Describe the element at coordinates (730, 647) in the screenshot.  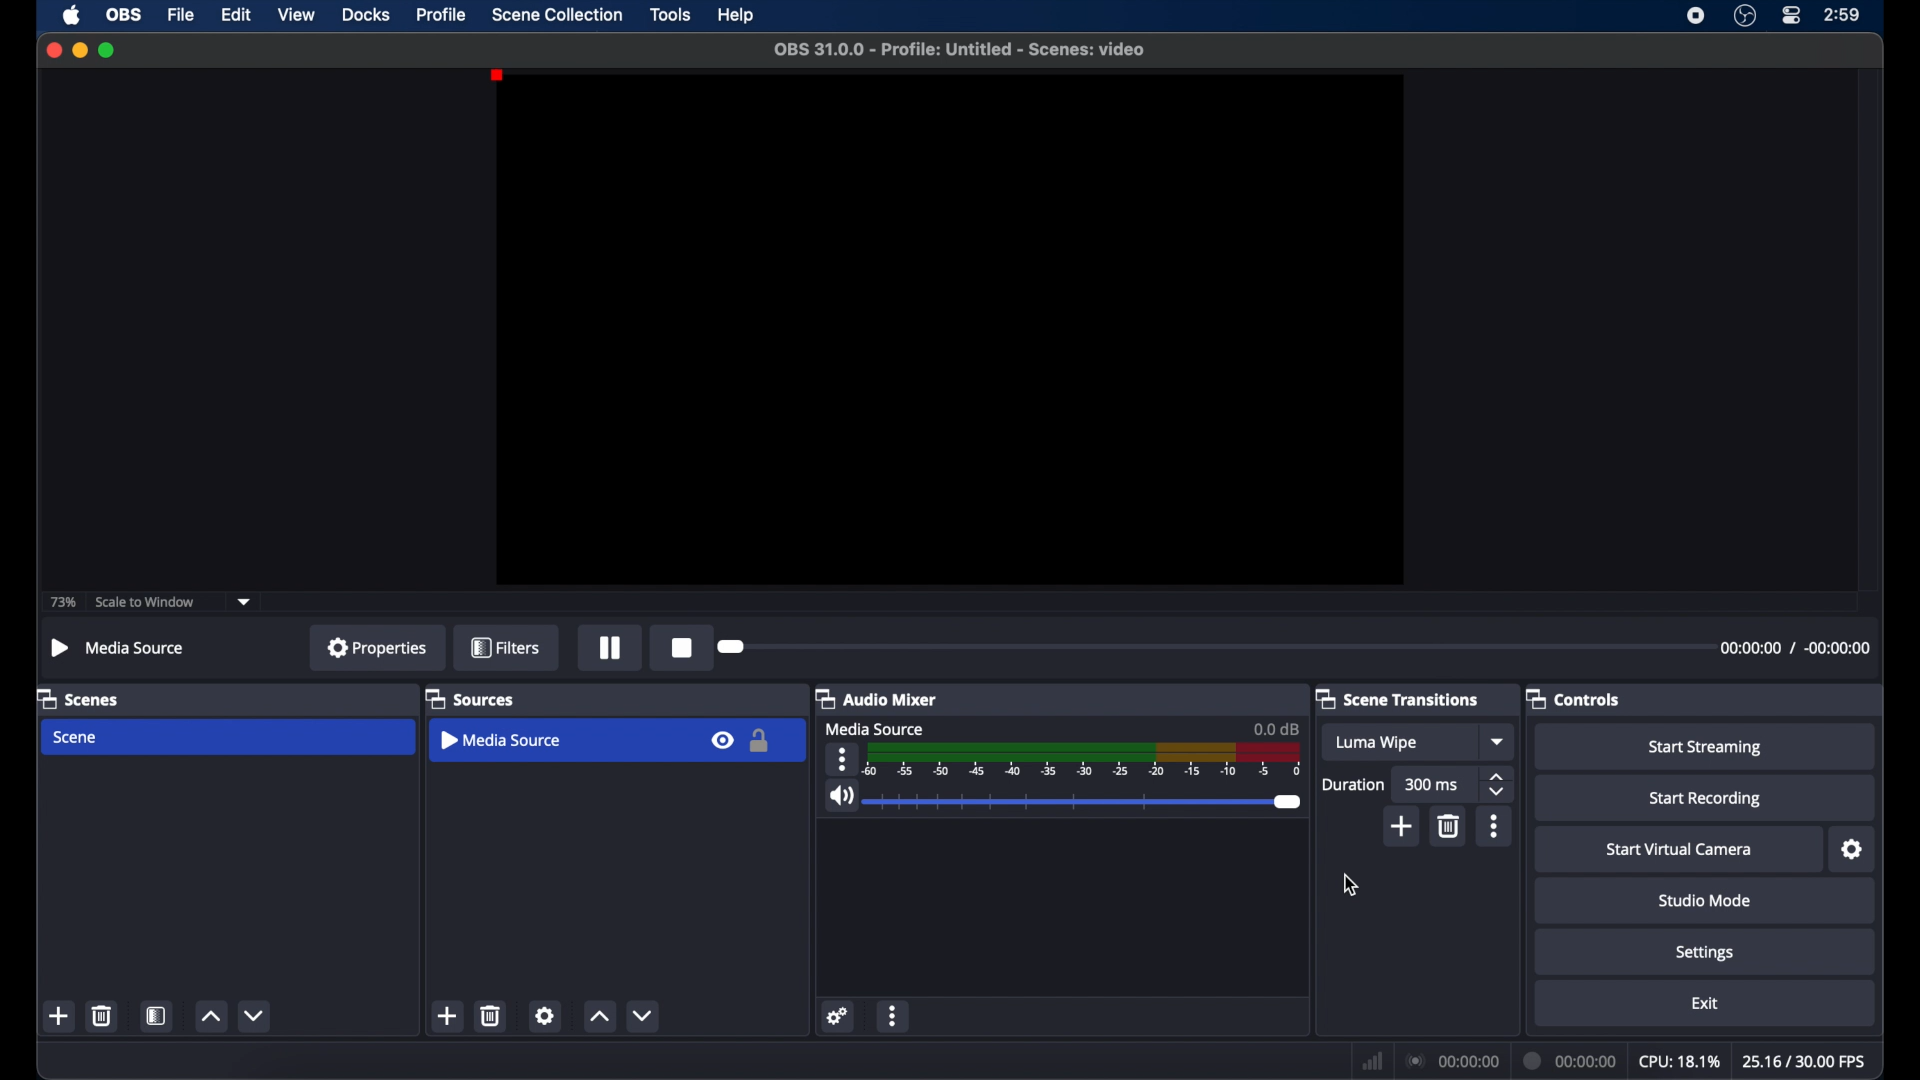
I see `slider` at that location.